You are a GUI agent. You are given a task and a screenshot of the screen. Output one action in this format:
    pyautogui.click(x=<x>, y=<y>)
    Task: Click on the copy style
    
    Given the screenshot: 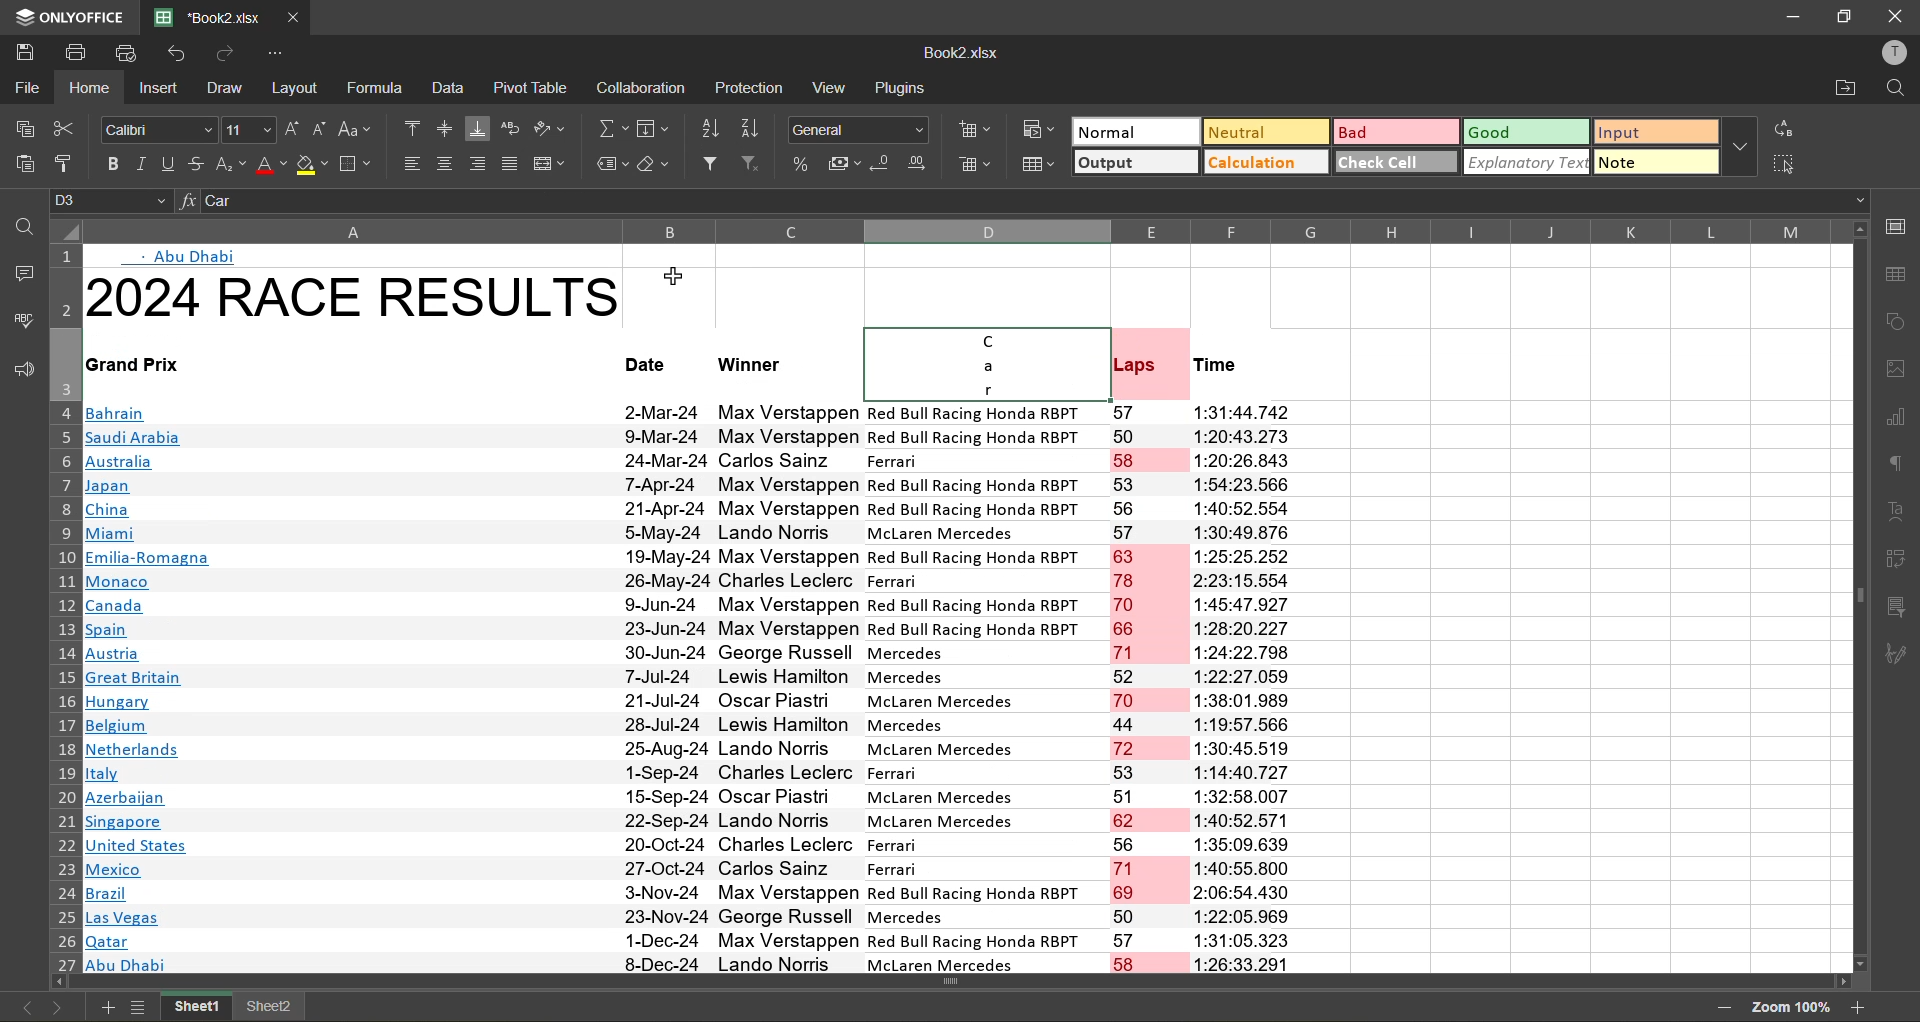 What is the action you would take?
    pyautogui.click(x=70, y=163)
    